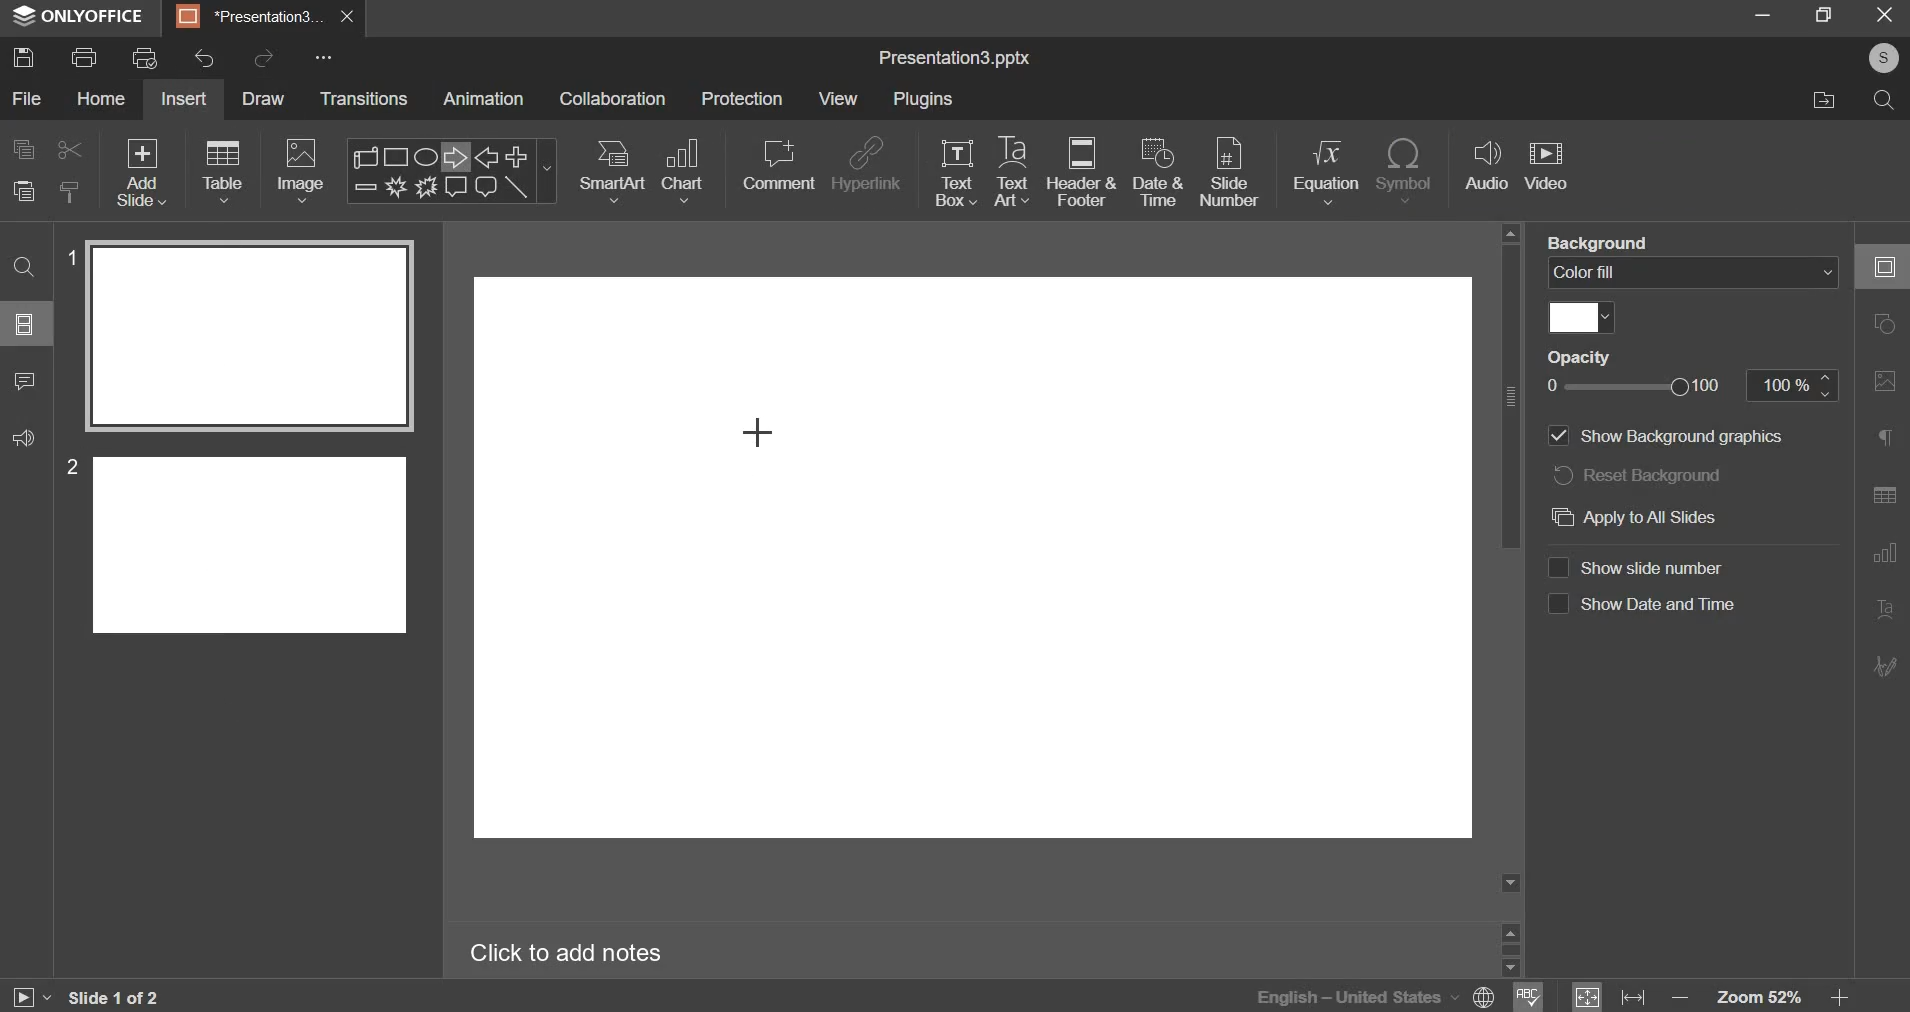 The image size is (1910, 1012). What do you see at coordinates (67, 466) in the screenshot?
I see `slide number` at bounding box center [67, 466].